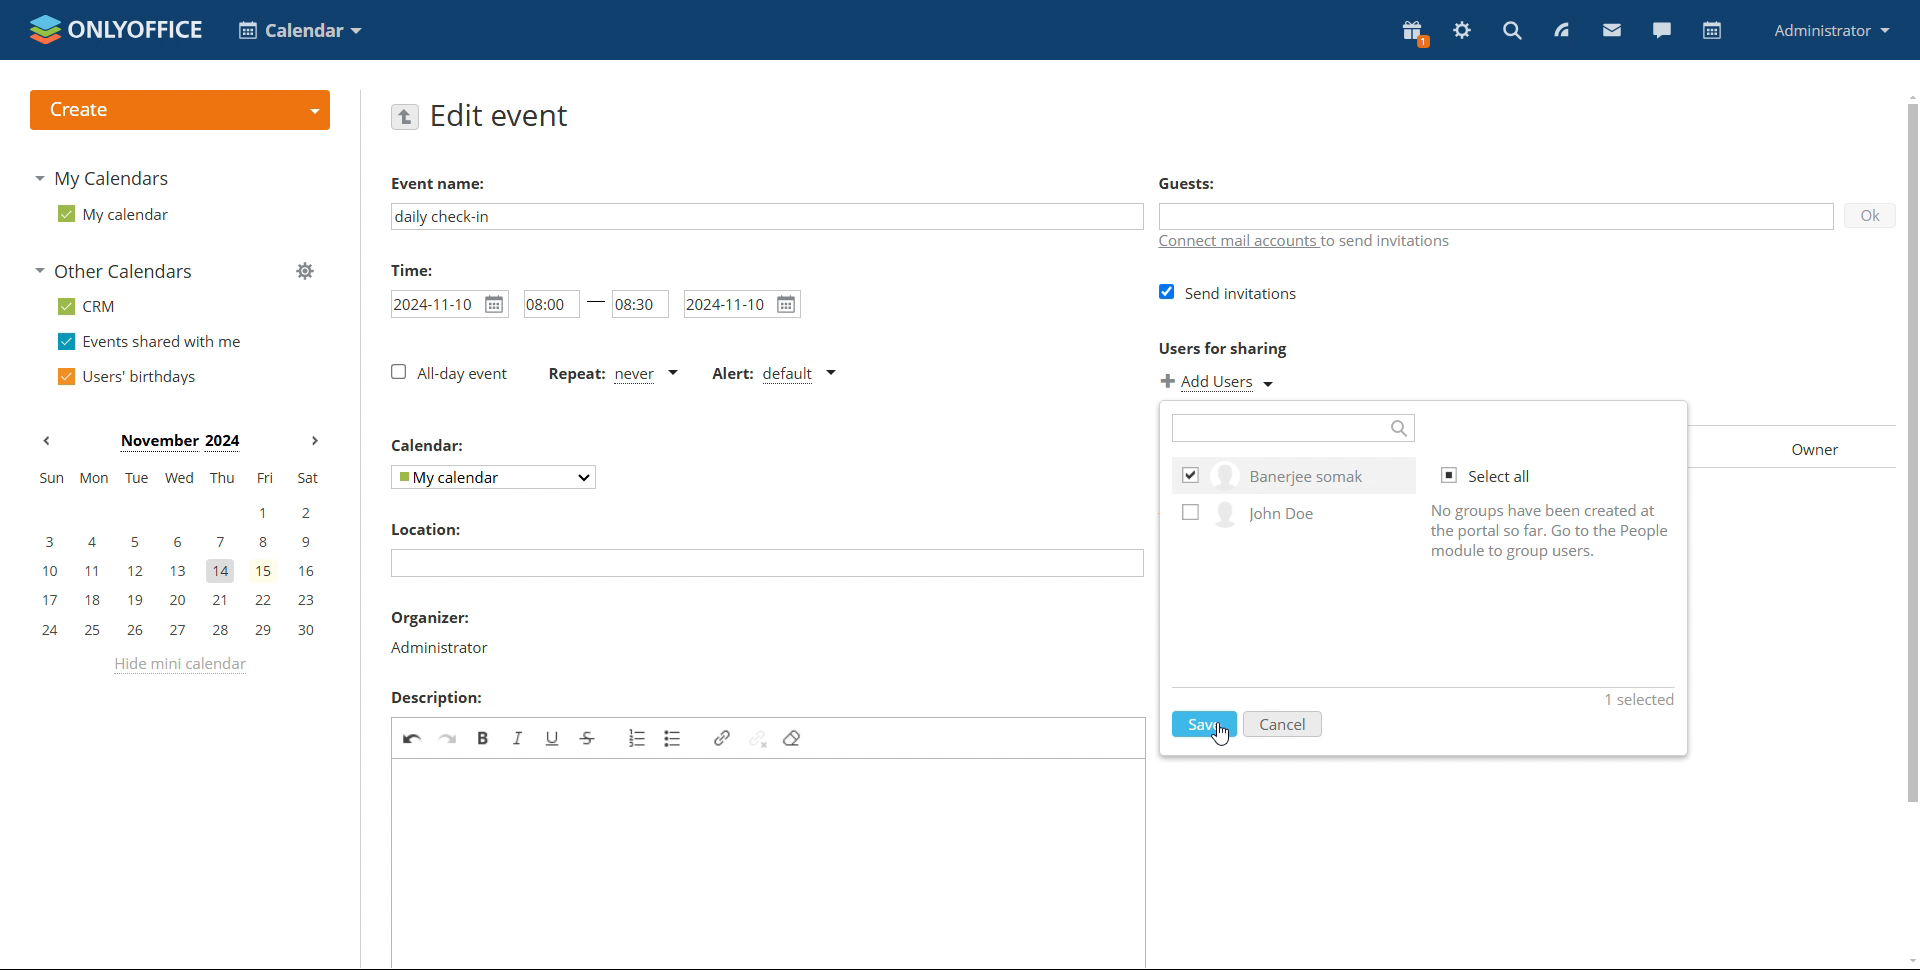 This screenshot has width=1920, height=970. Describe the element at coordinates (312, 442) in the screenshot. I see `next month` at that location.